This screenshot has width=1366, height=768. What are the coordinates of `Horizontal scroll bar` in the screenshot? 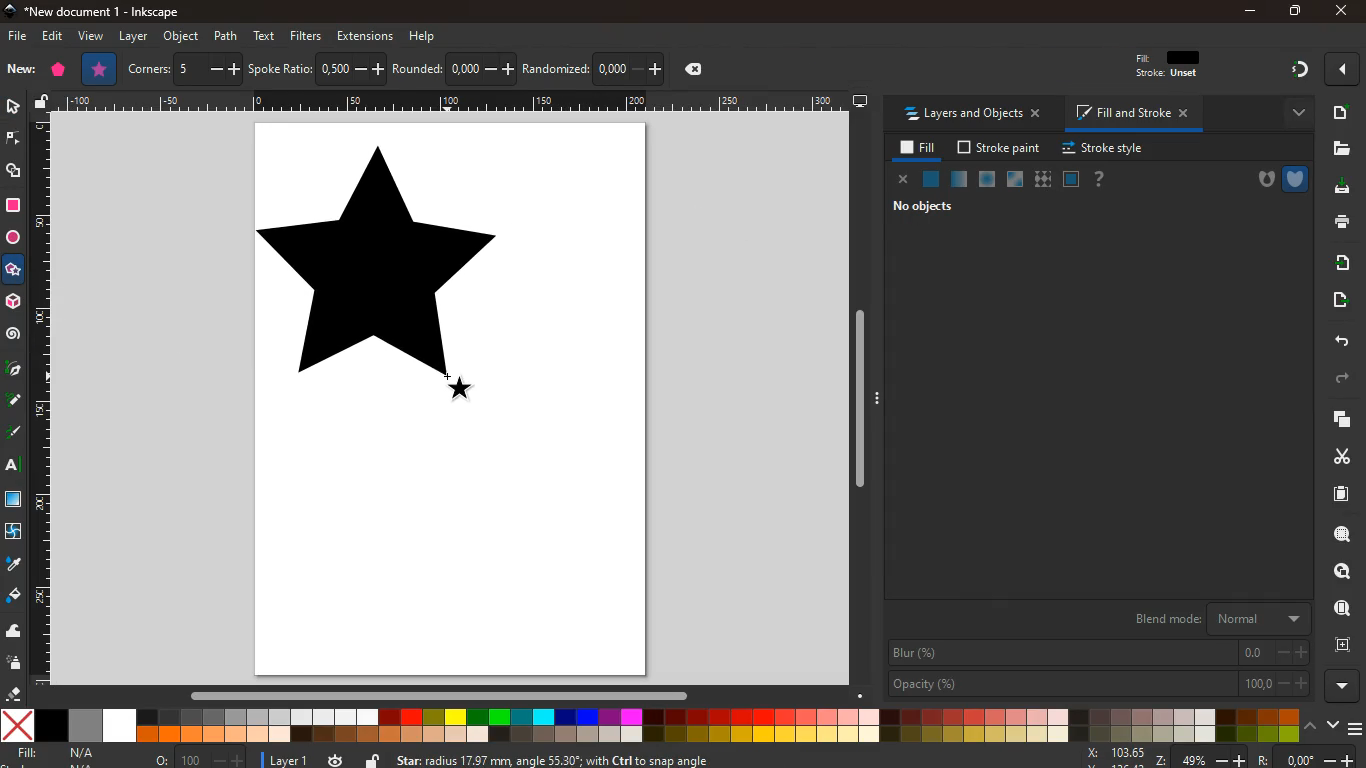 It's located at (450, 699).